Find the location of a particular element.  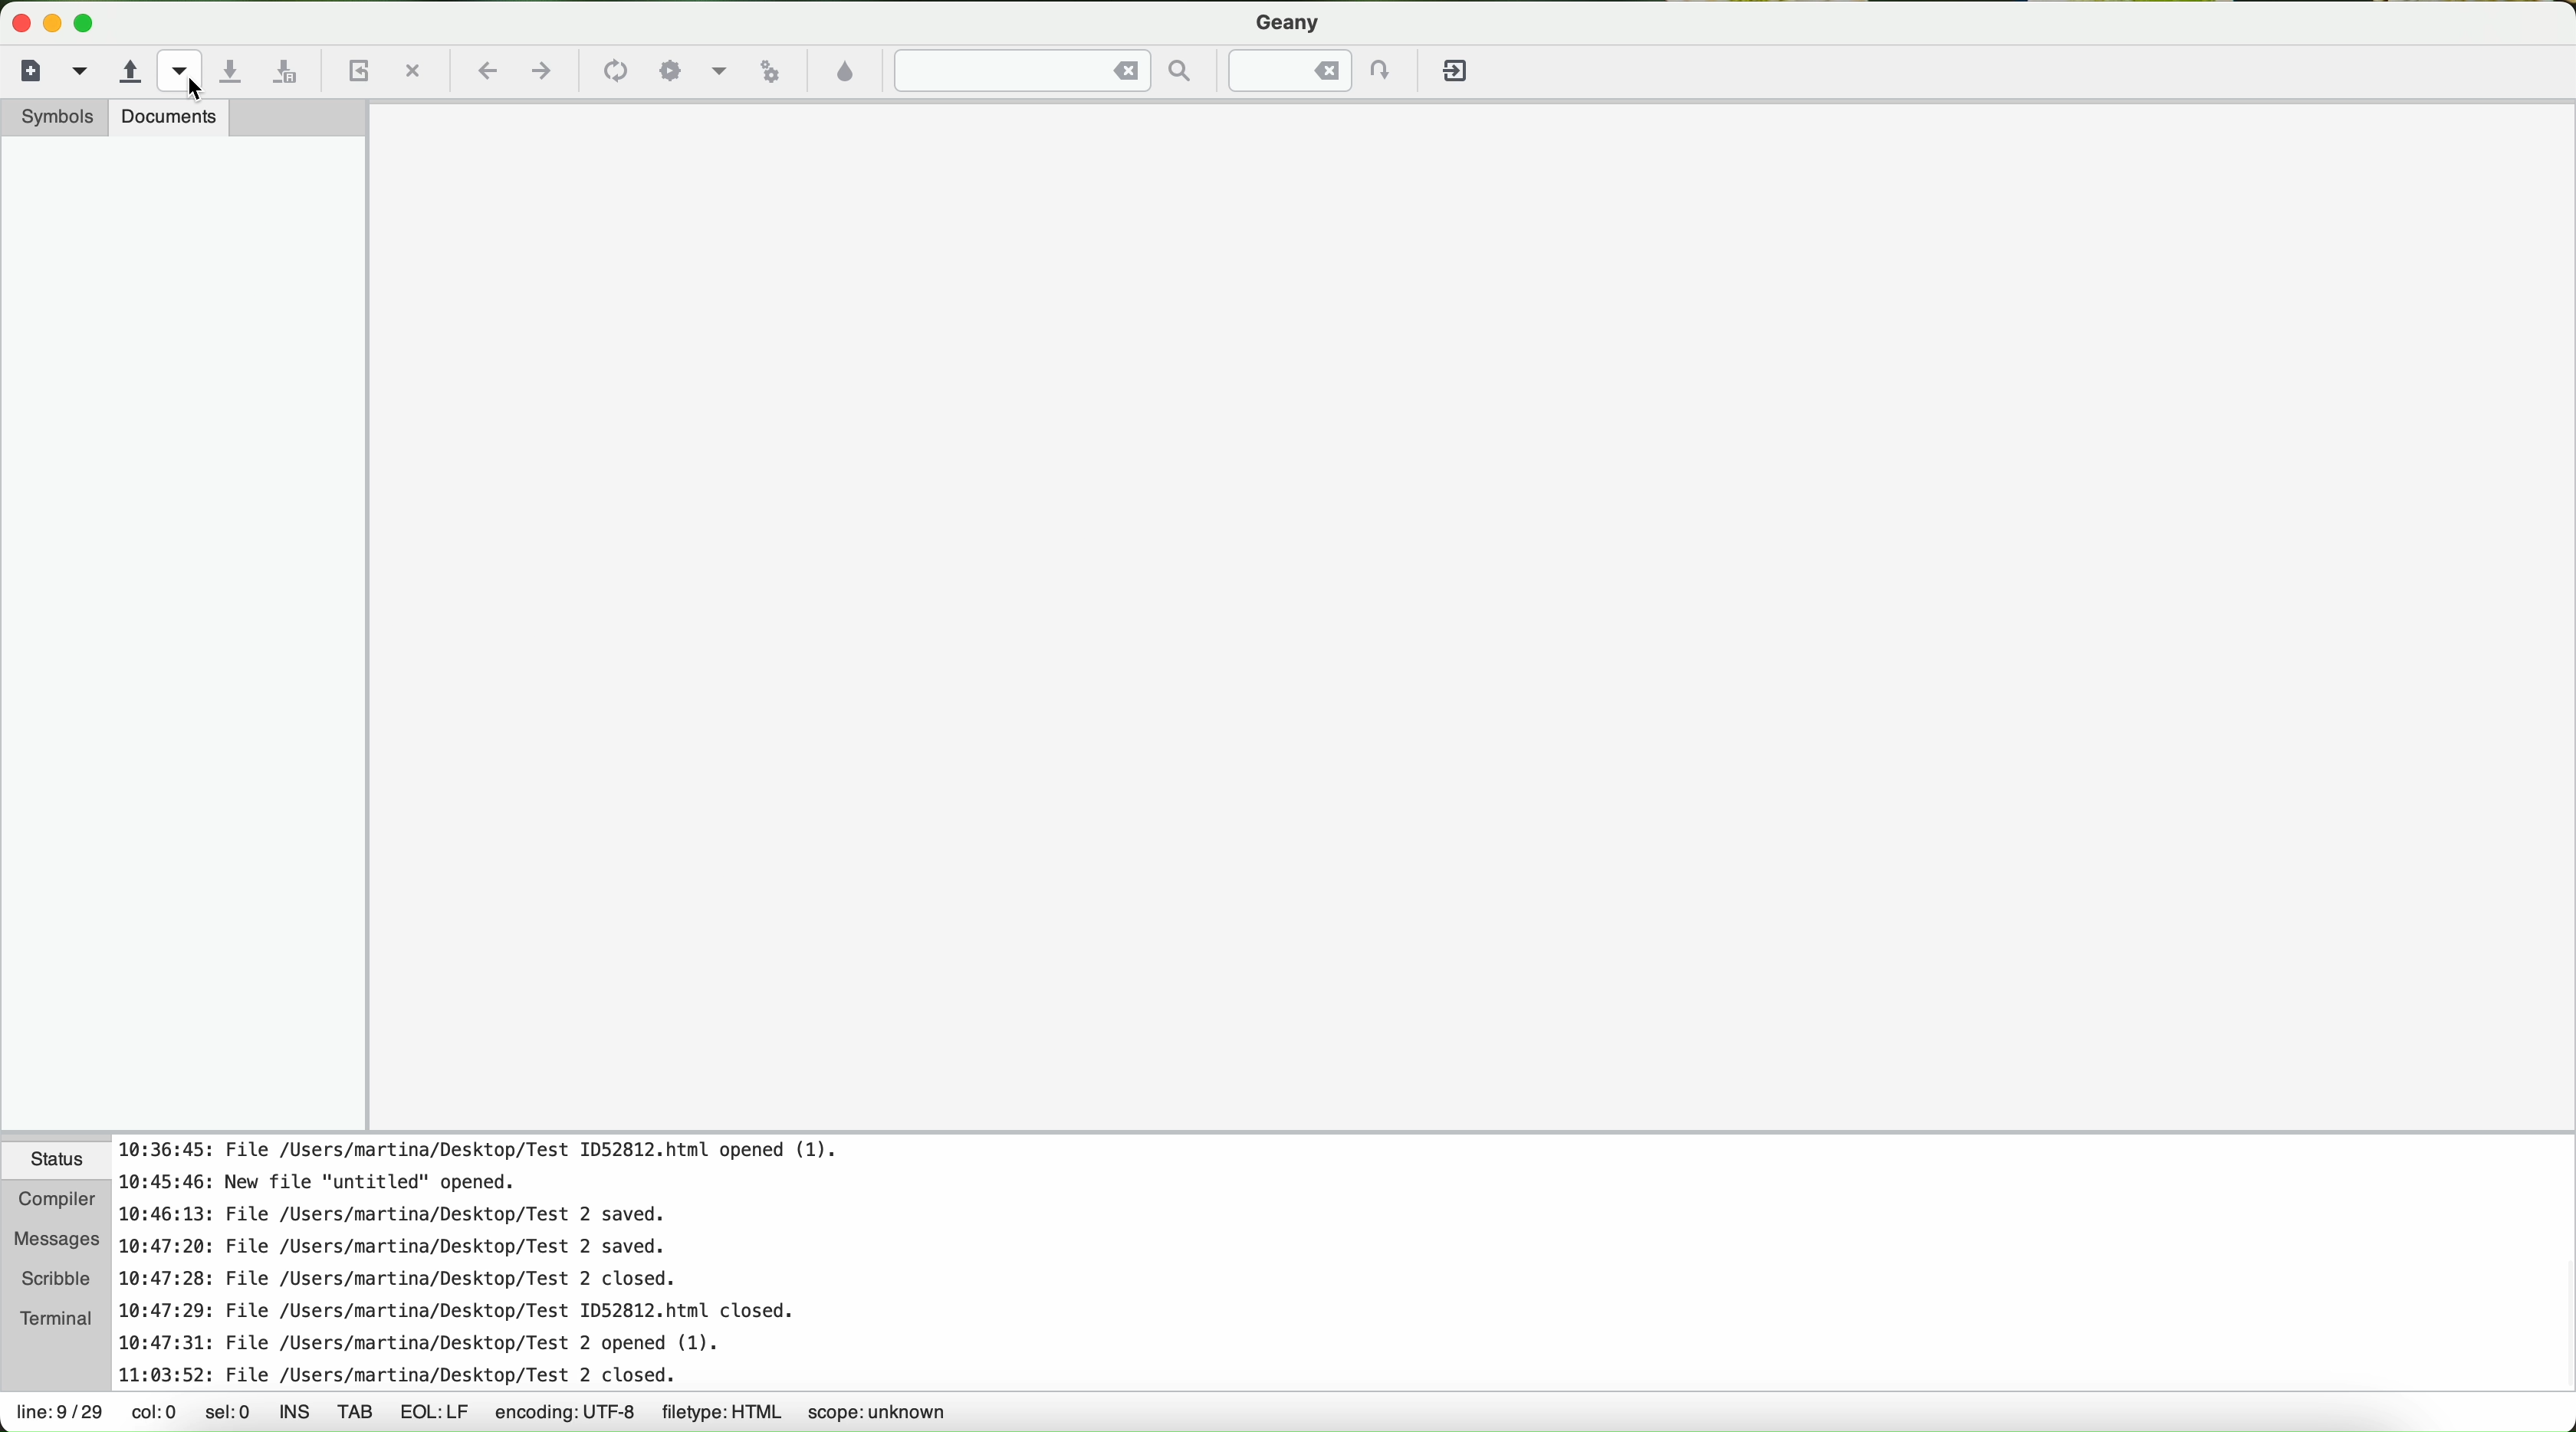

navigate foward is located at coordinates (542, 74).